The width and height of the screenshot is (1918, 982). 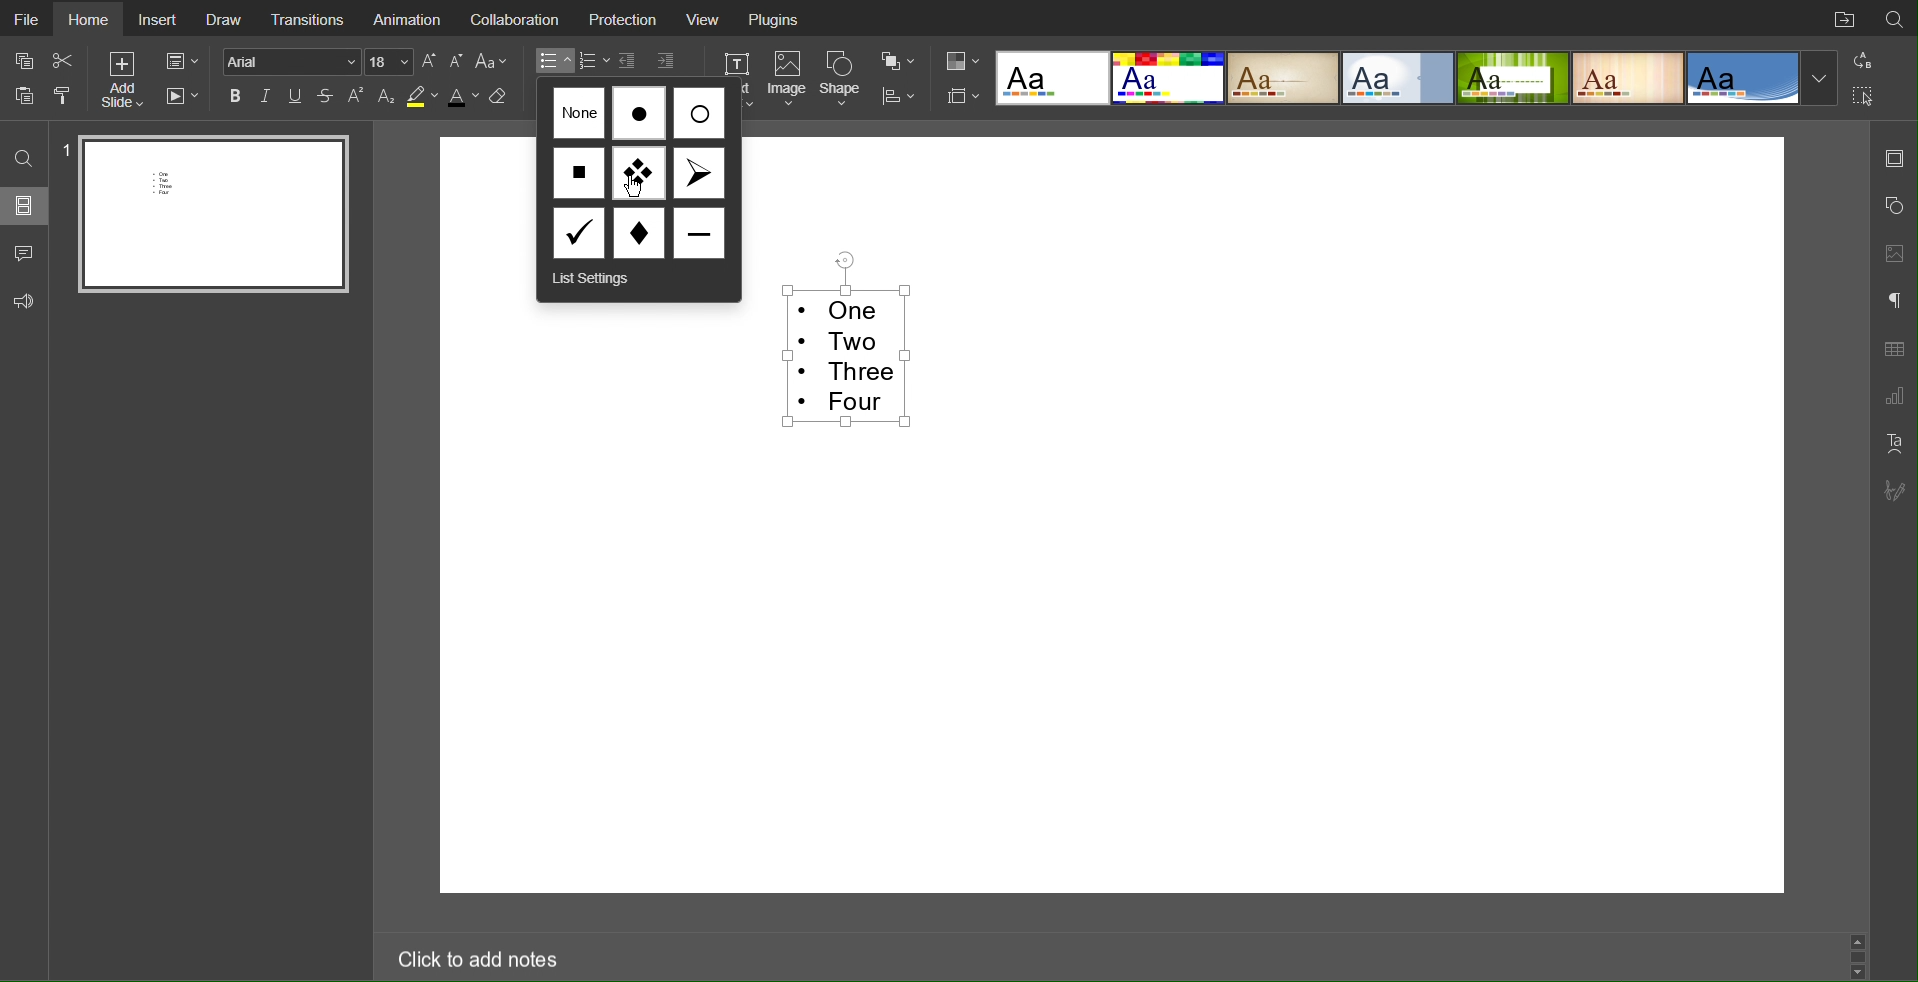 I want to click on Font, so click(x=293, y=62).